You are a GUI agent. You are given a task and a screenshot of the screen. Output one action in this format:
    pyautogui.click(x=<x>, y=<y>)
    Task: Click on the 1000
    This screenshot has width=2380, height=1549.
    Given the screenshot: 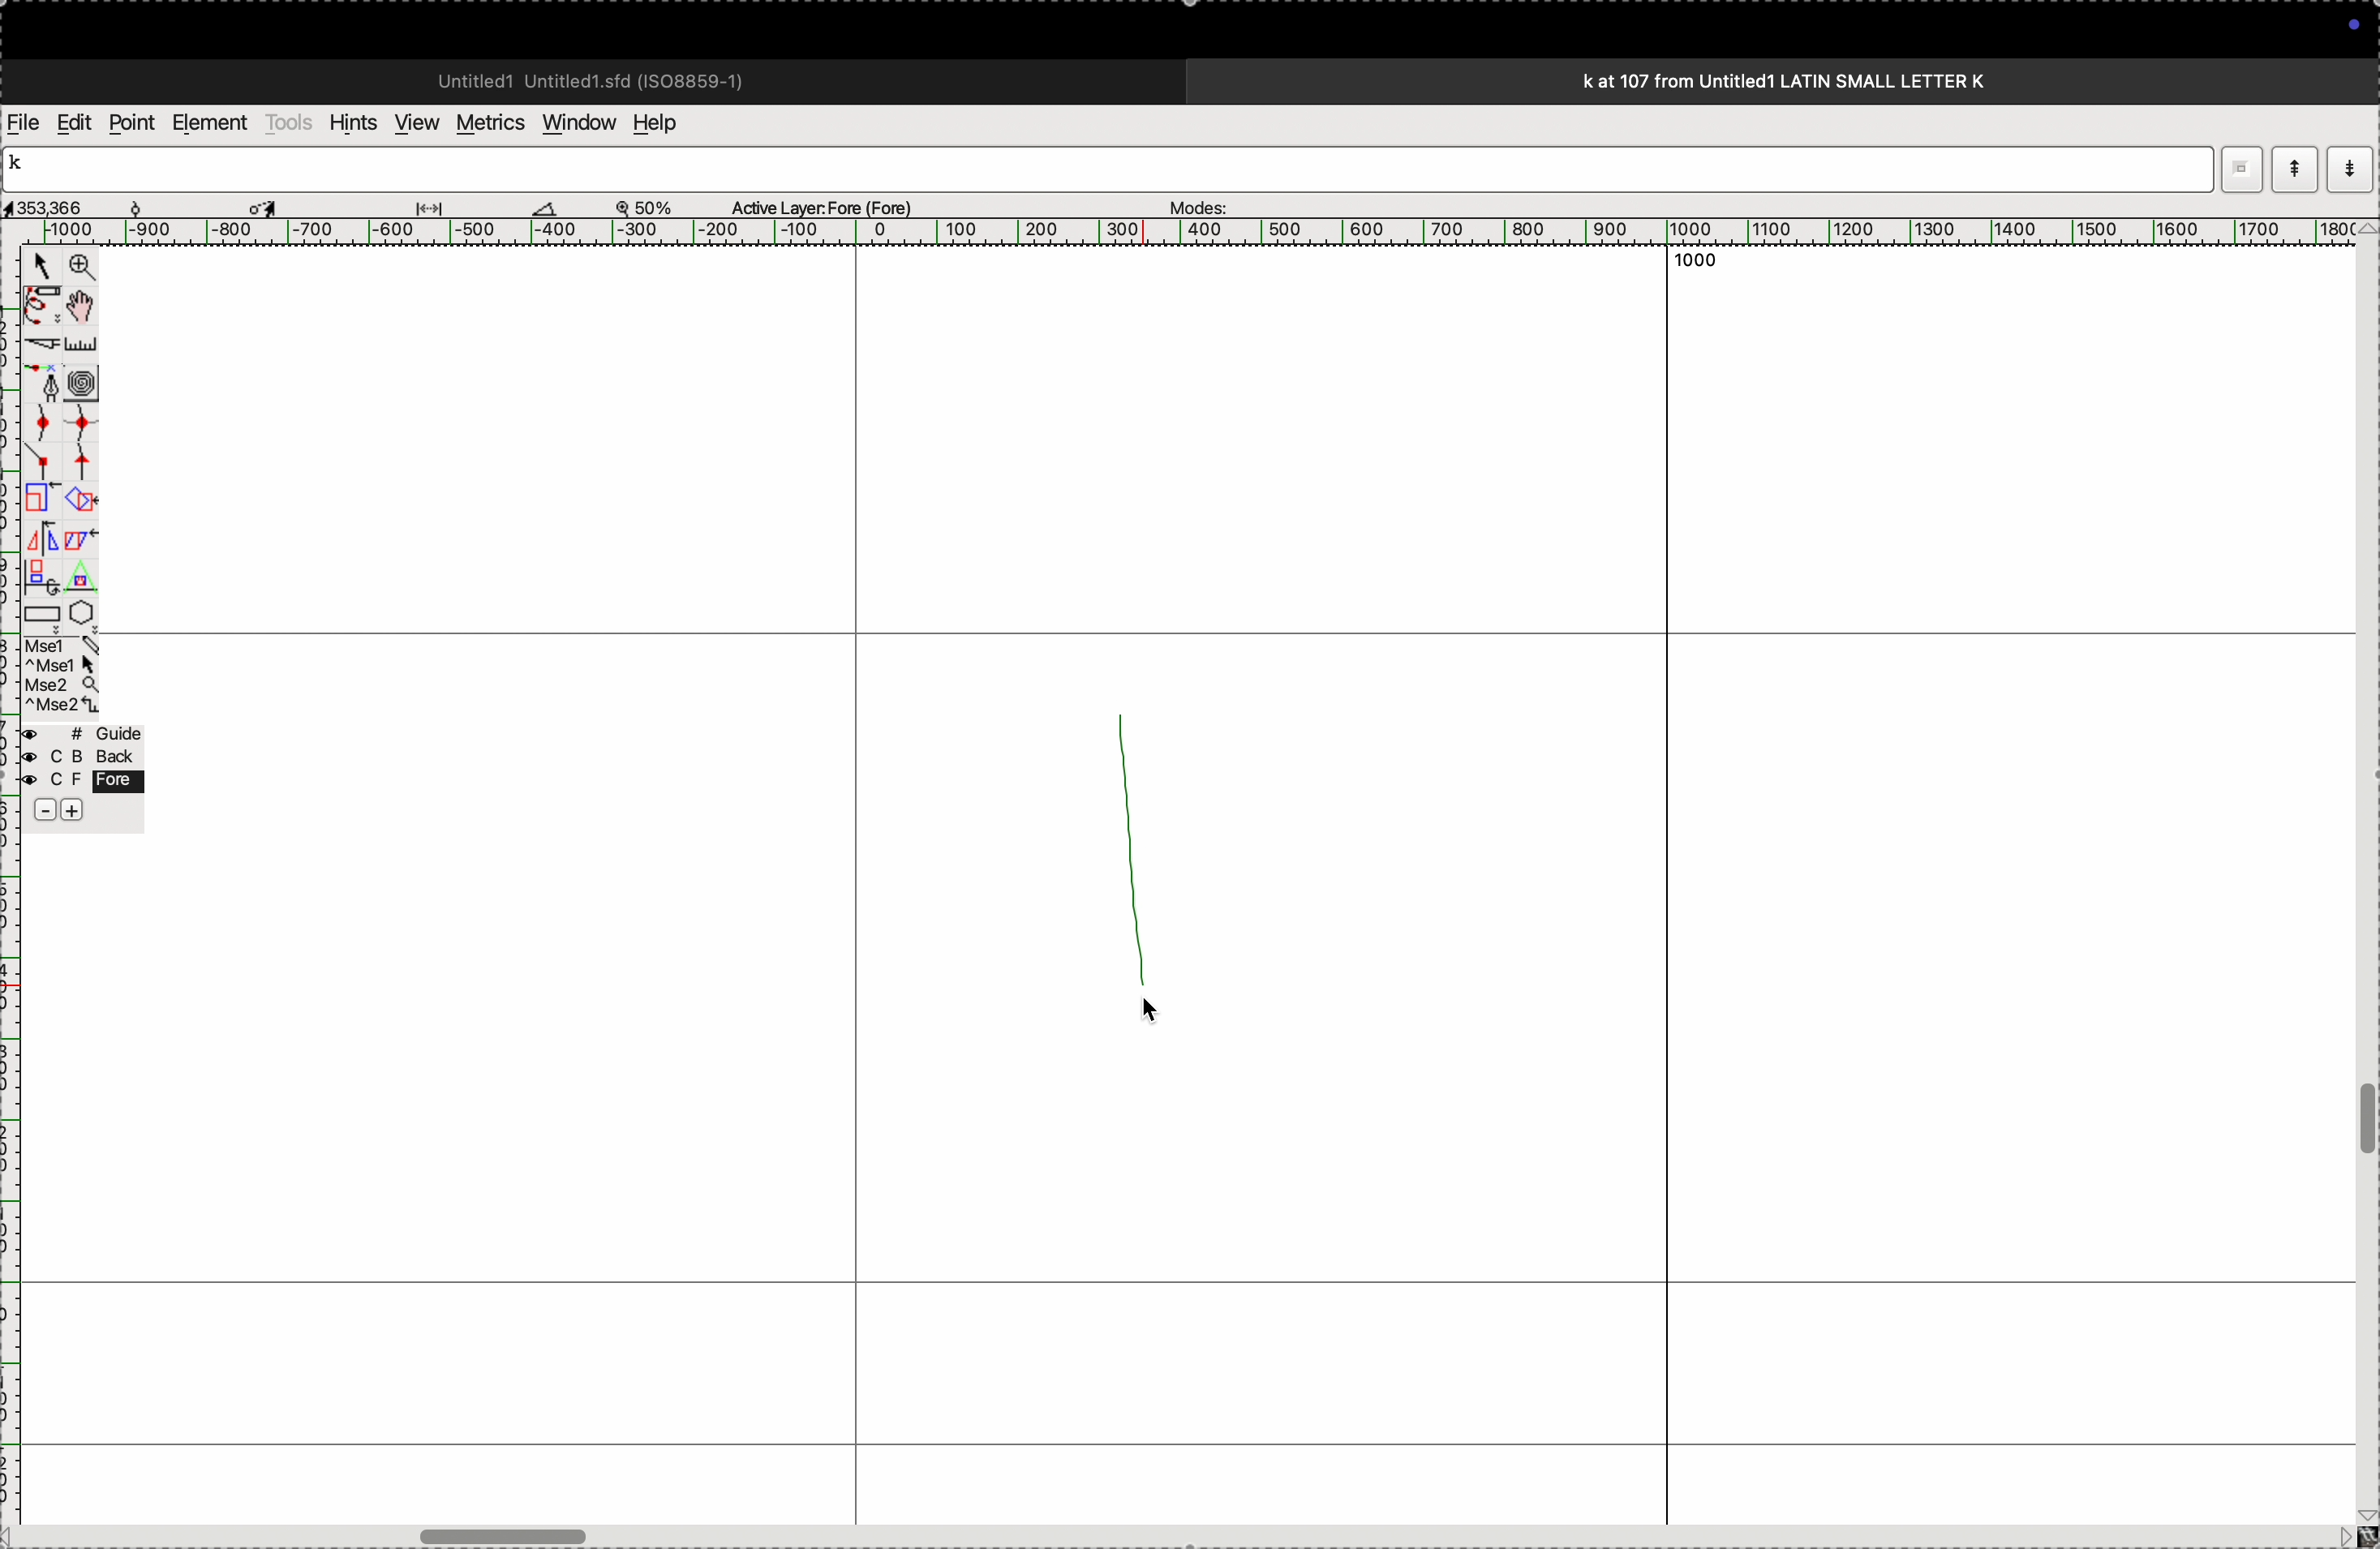 What is the action you would take?
    pyautogui.click(x=1698, y=264)
    